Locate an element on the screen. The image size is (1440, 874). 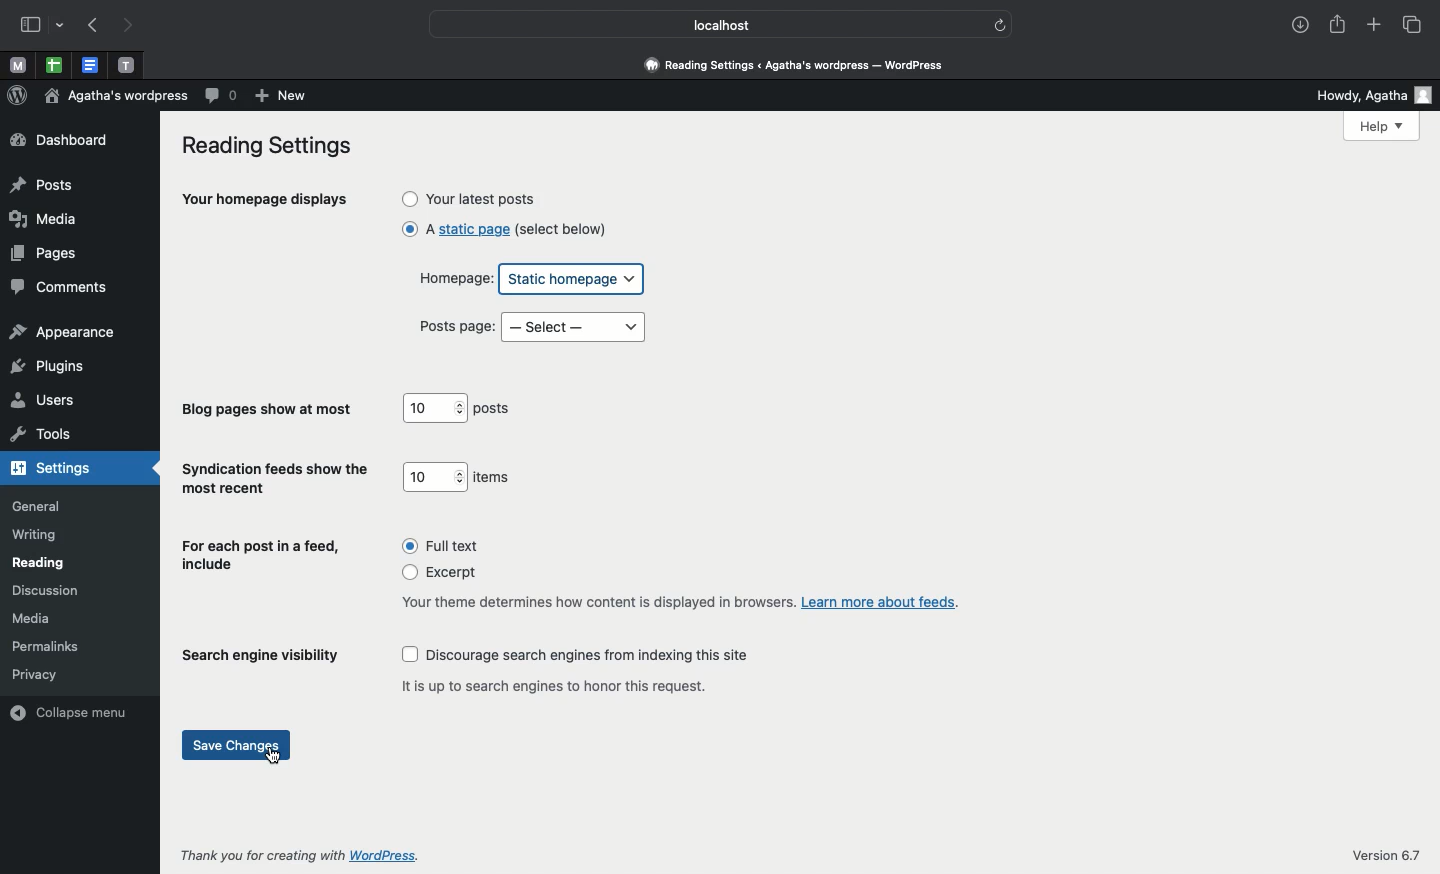
posts is located at coordinates (496, 410).